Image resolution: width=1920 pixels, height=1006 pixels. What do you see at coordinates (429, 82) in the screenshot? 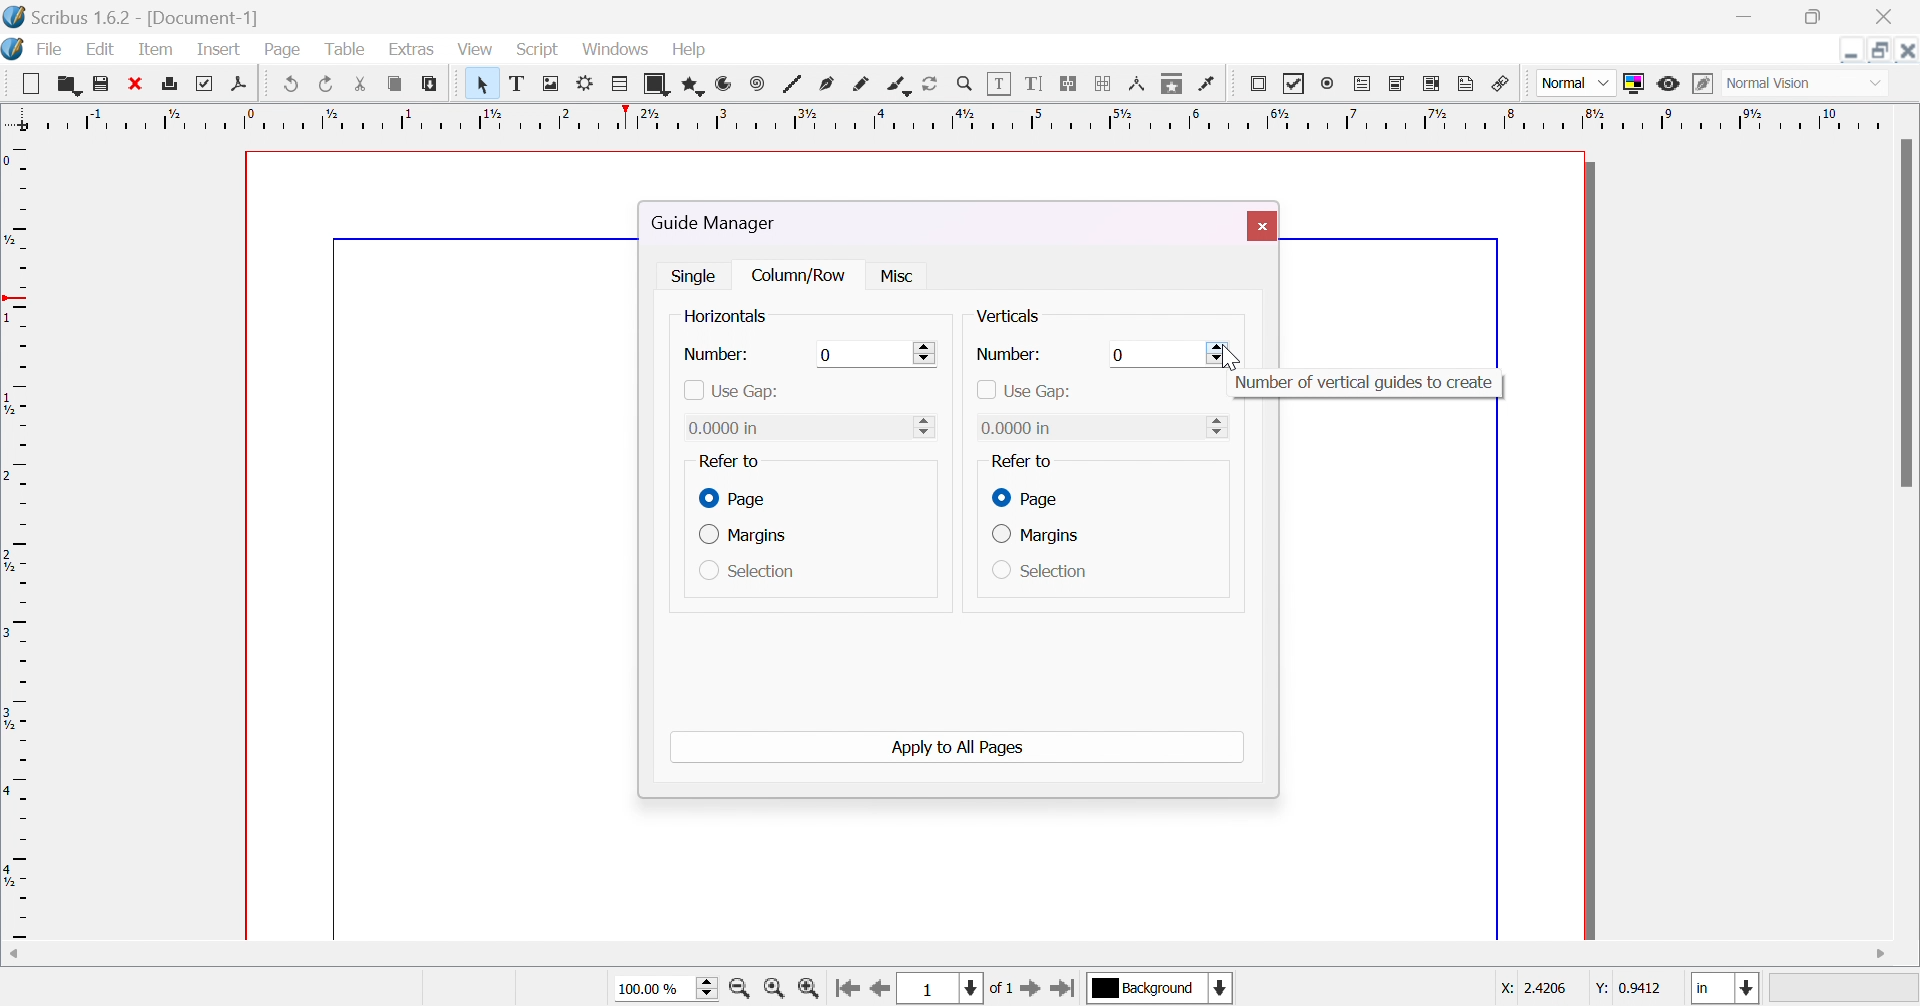
I see `paste` at bounding box center [429, 82].